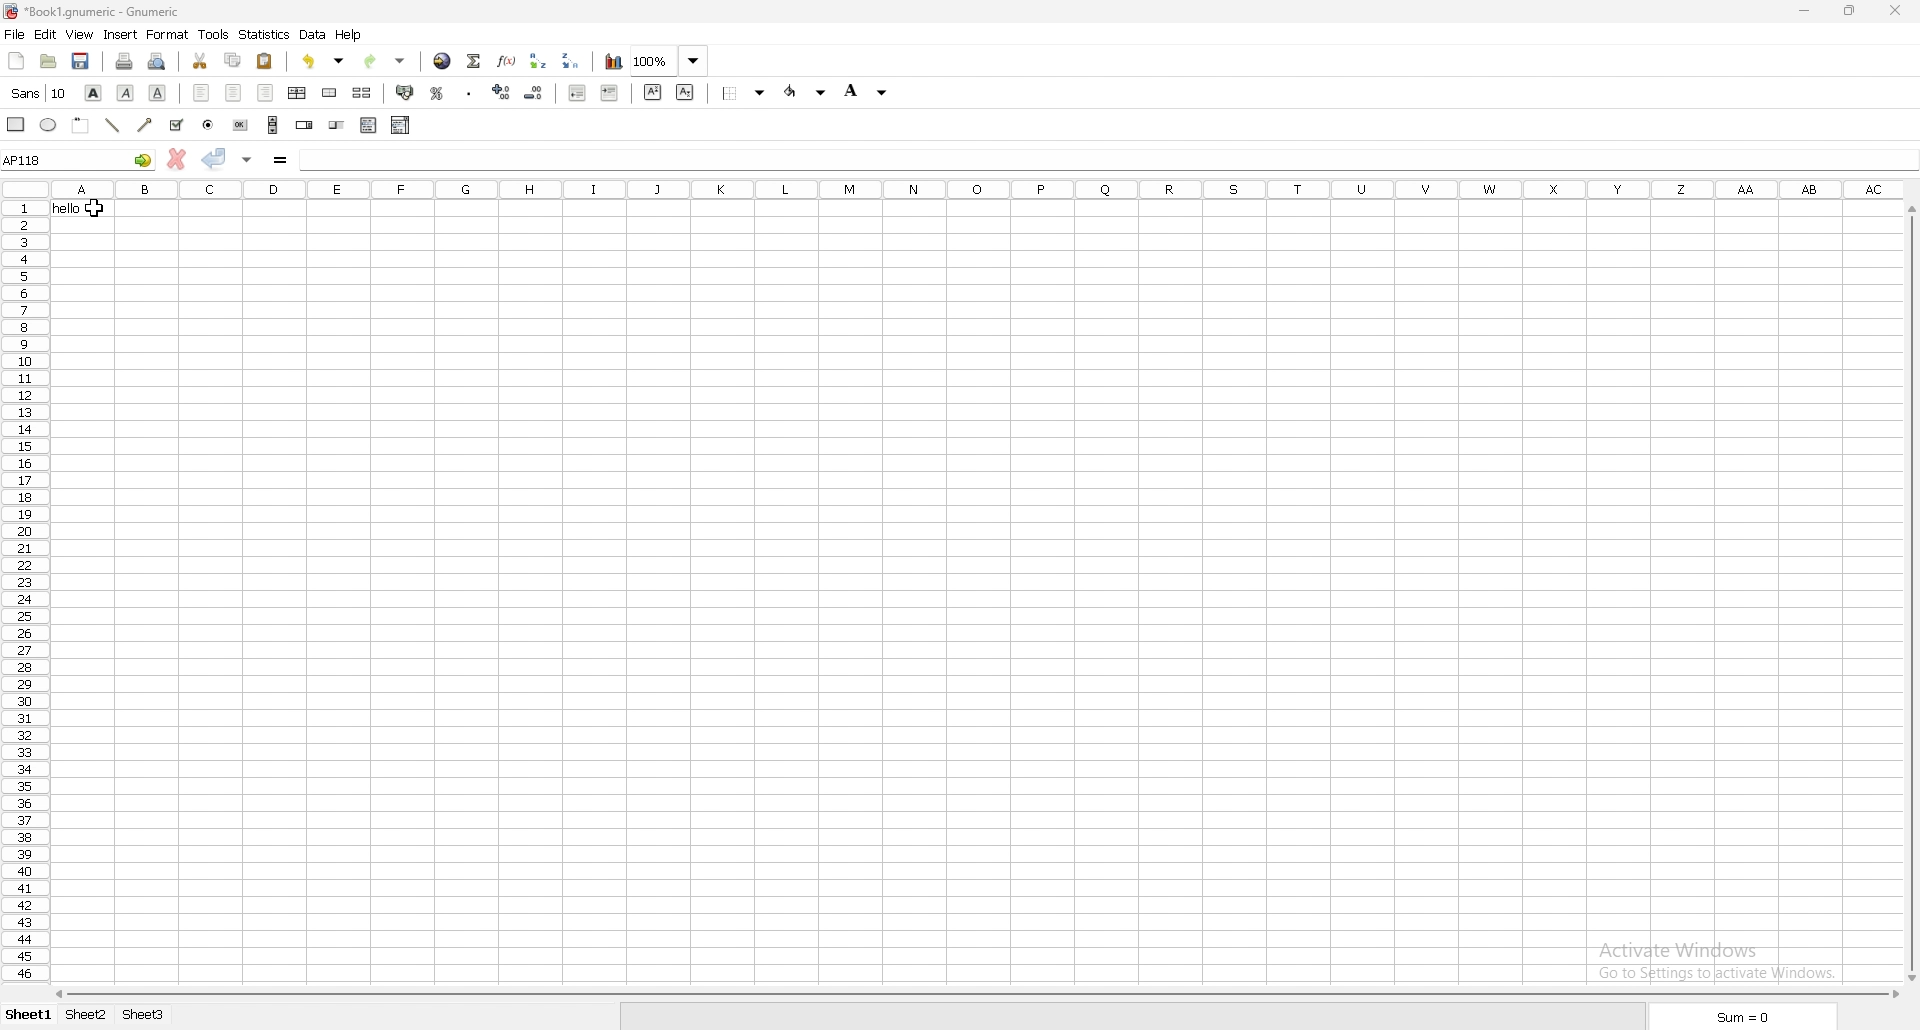 The image size is (1920, 1030). What do you see at coordinates (200, 62) in the screenshot?
I see `cut` at bounding box center [200, 62].